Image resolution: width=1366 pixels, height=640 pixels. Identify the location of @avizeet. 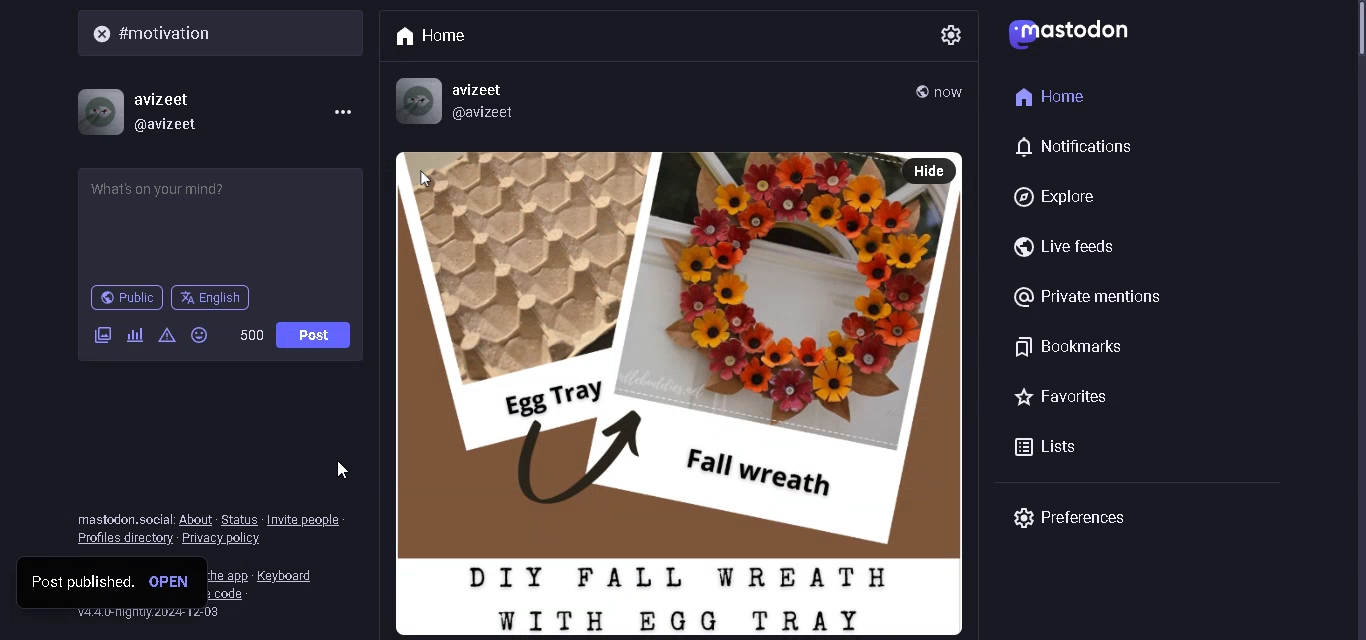
(486, 113).